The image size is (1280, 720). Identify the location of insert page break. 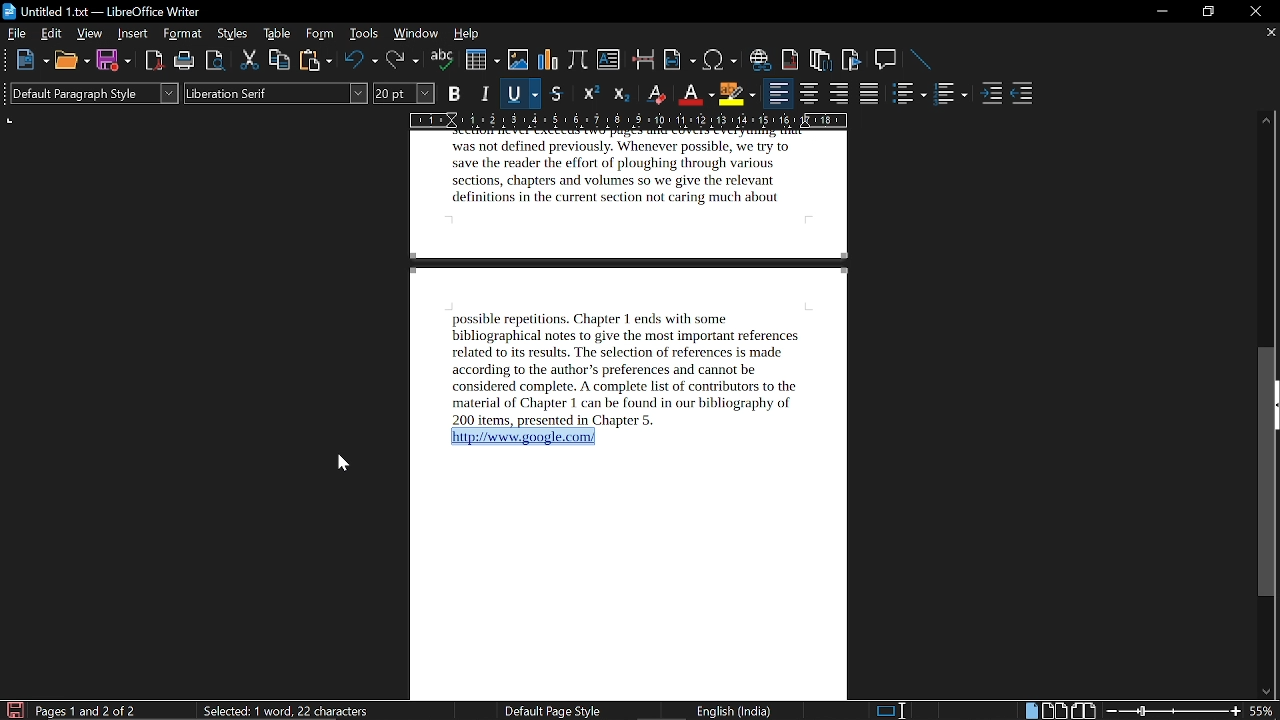
(643, 61).